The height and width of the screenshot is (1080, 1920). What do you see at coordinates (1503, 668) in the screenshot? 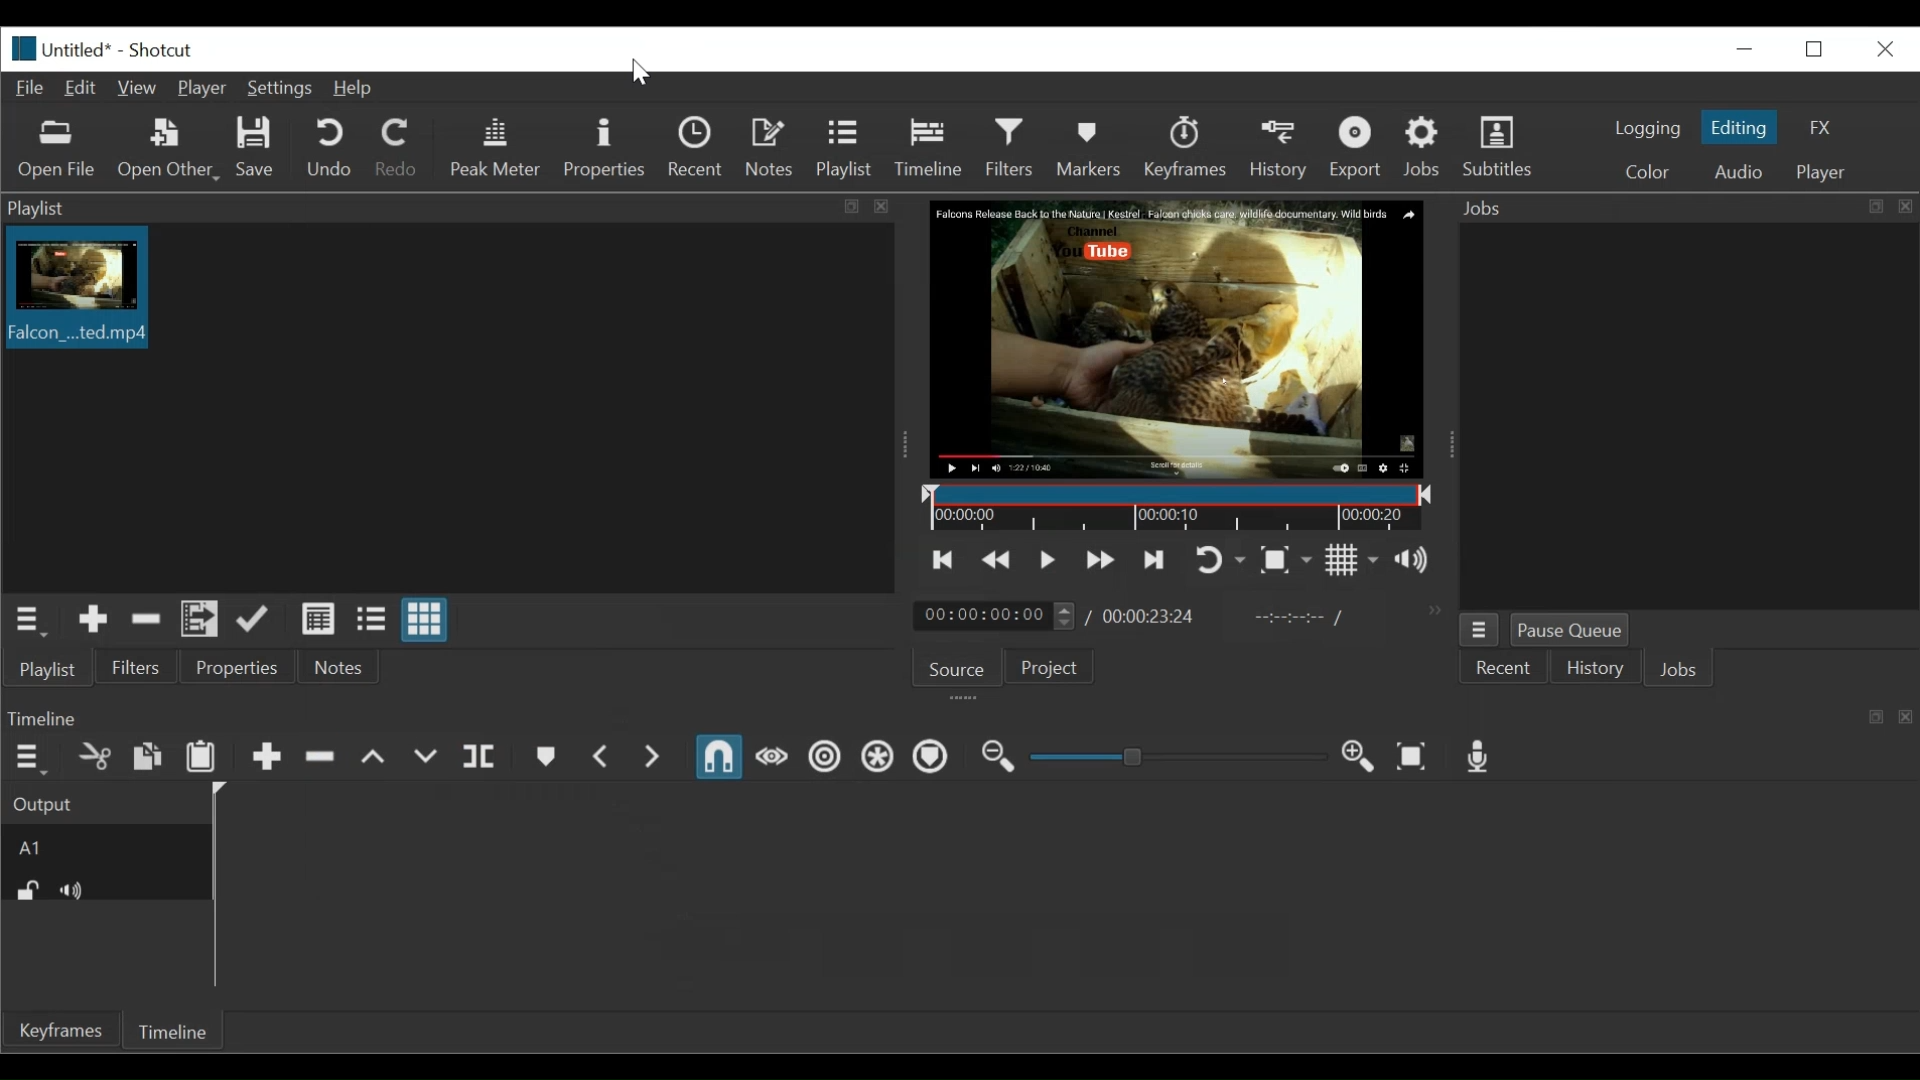
I see `Recent` at bounding box center [1503, 668].